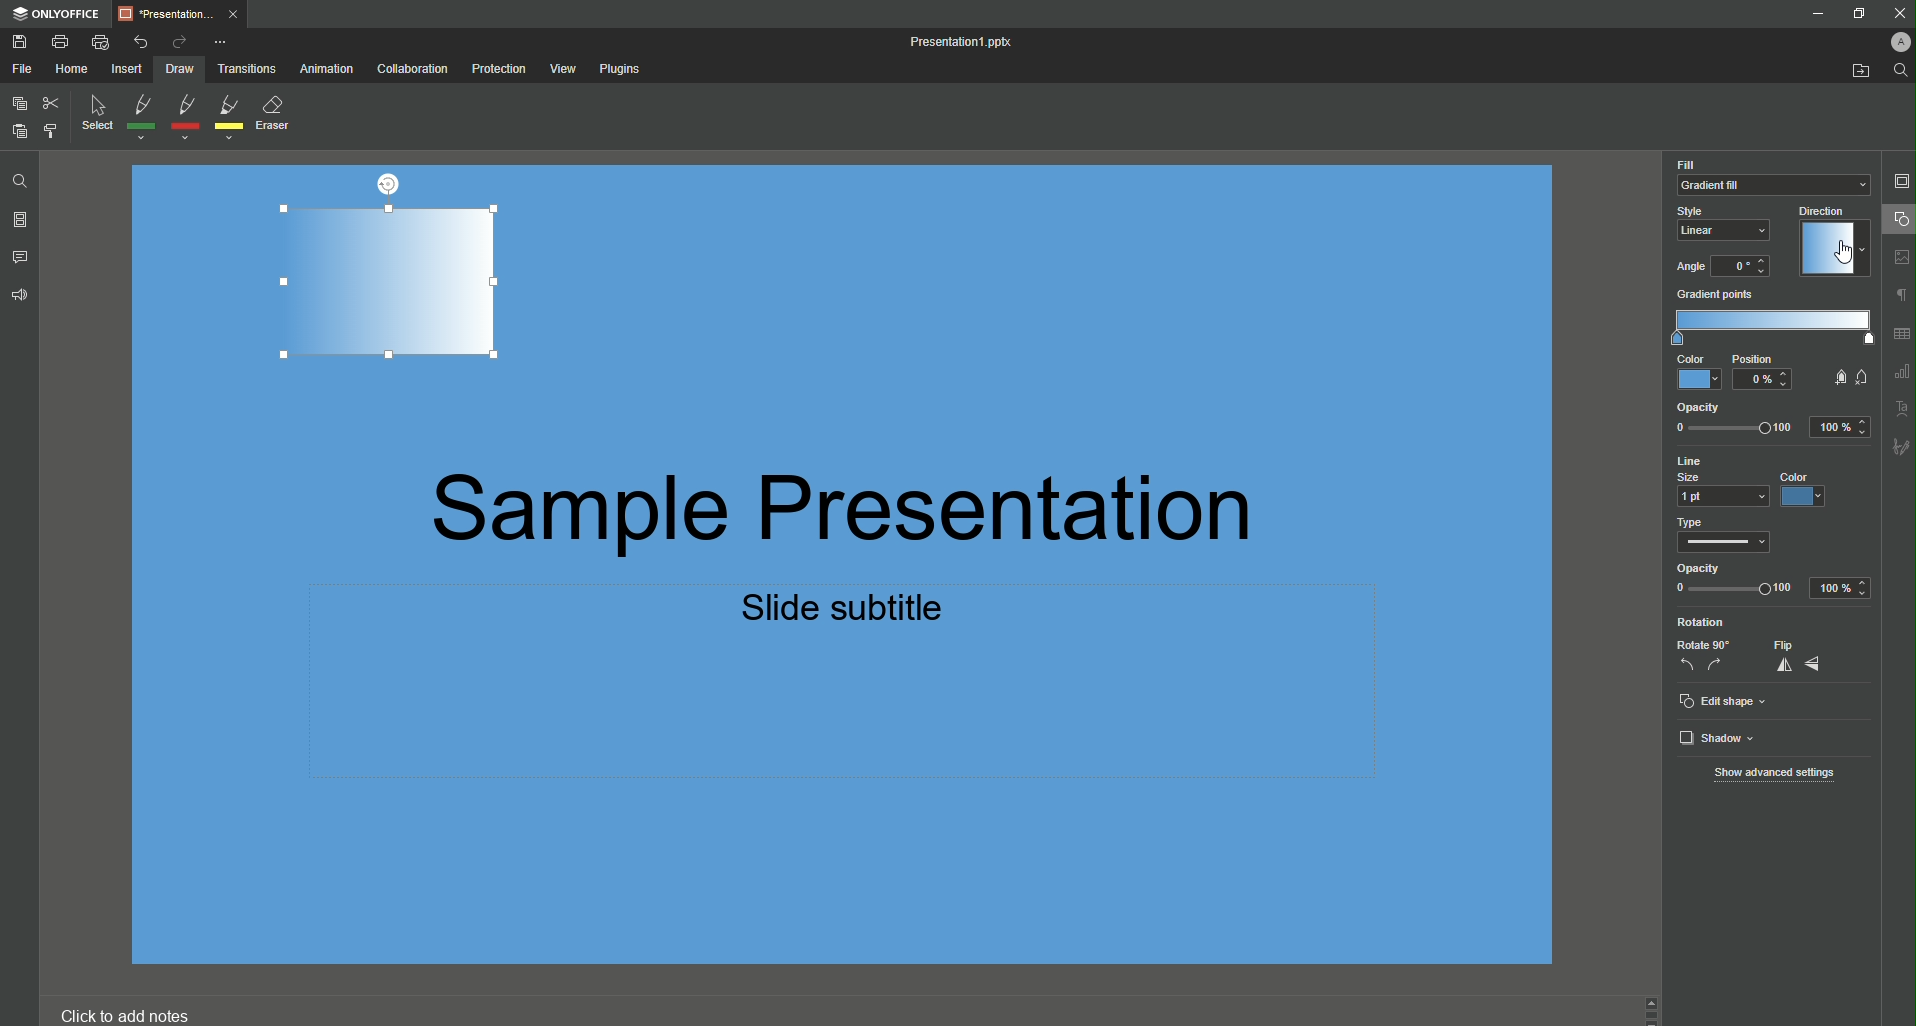 The width and height of the screenshot is (1916, 1026). I want to click on Paste, so click(19, 131).